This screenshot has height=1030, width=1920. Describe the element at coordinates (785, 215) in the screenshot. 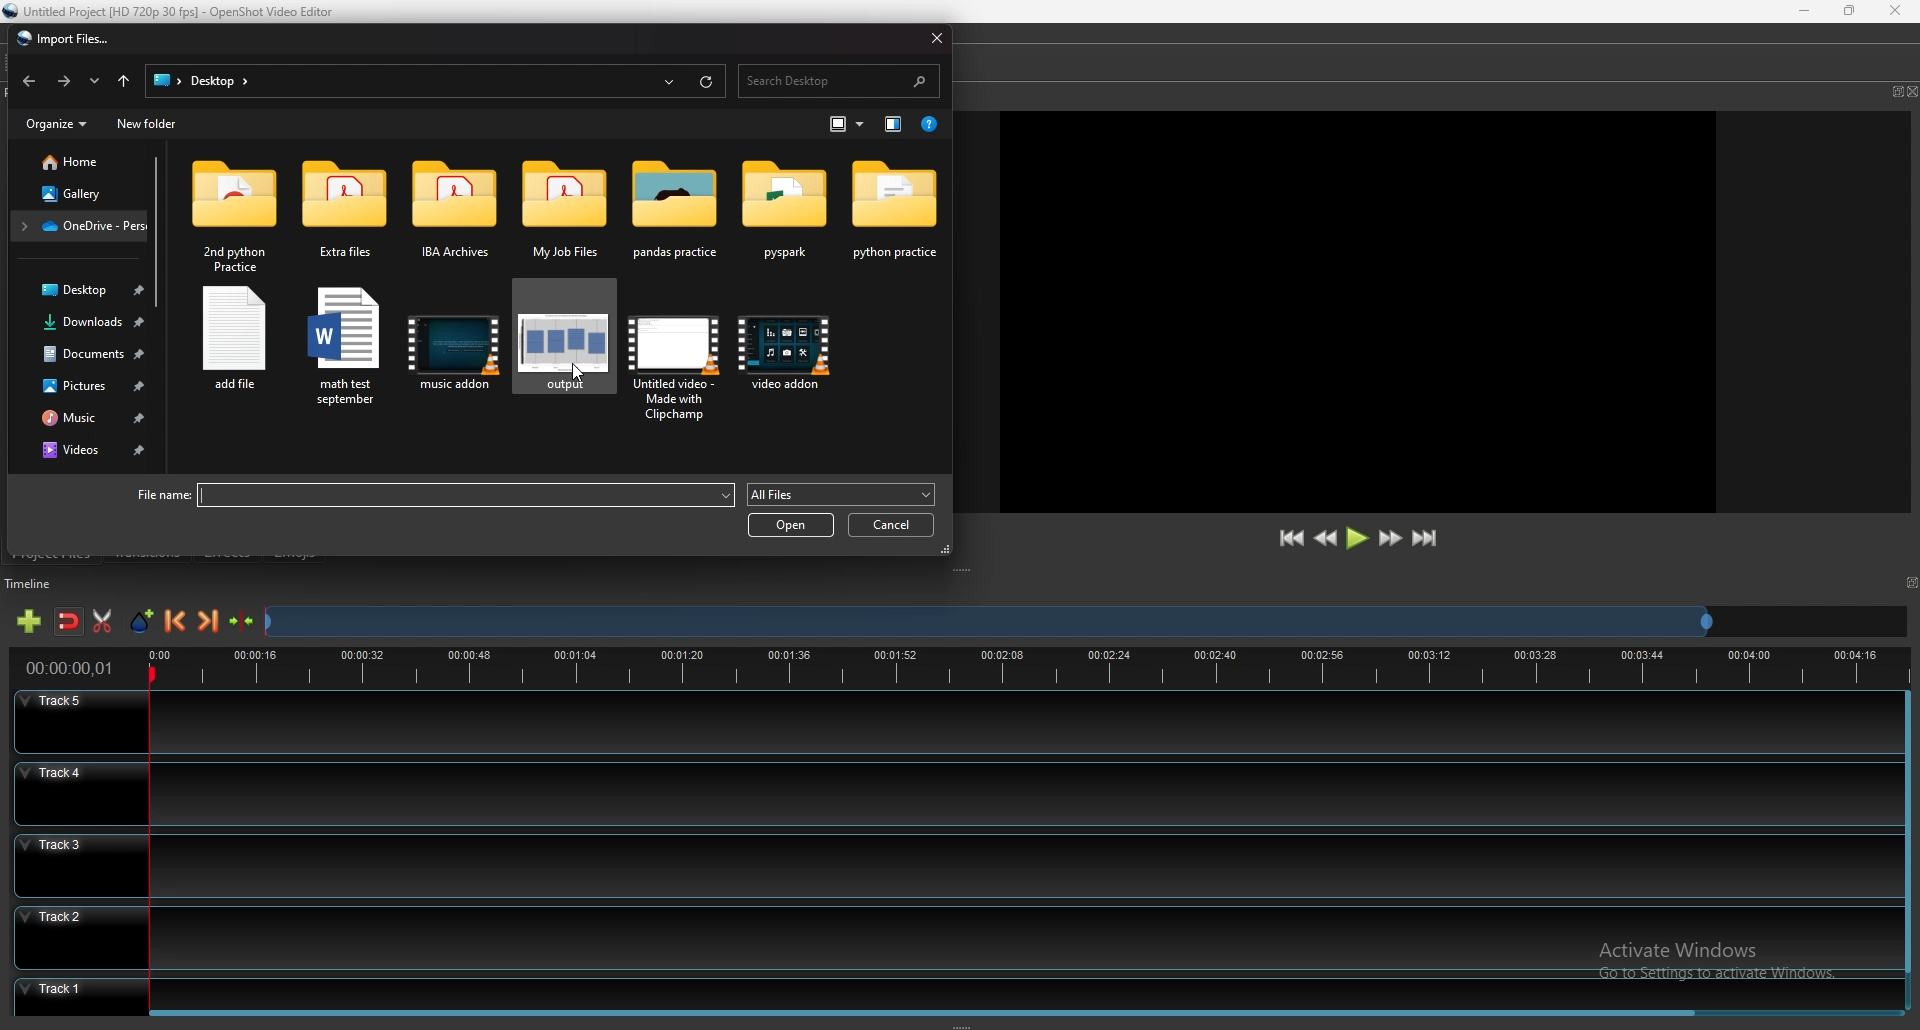

I see `folder` at that location.